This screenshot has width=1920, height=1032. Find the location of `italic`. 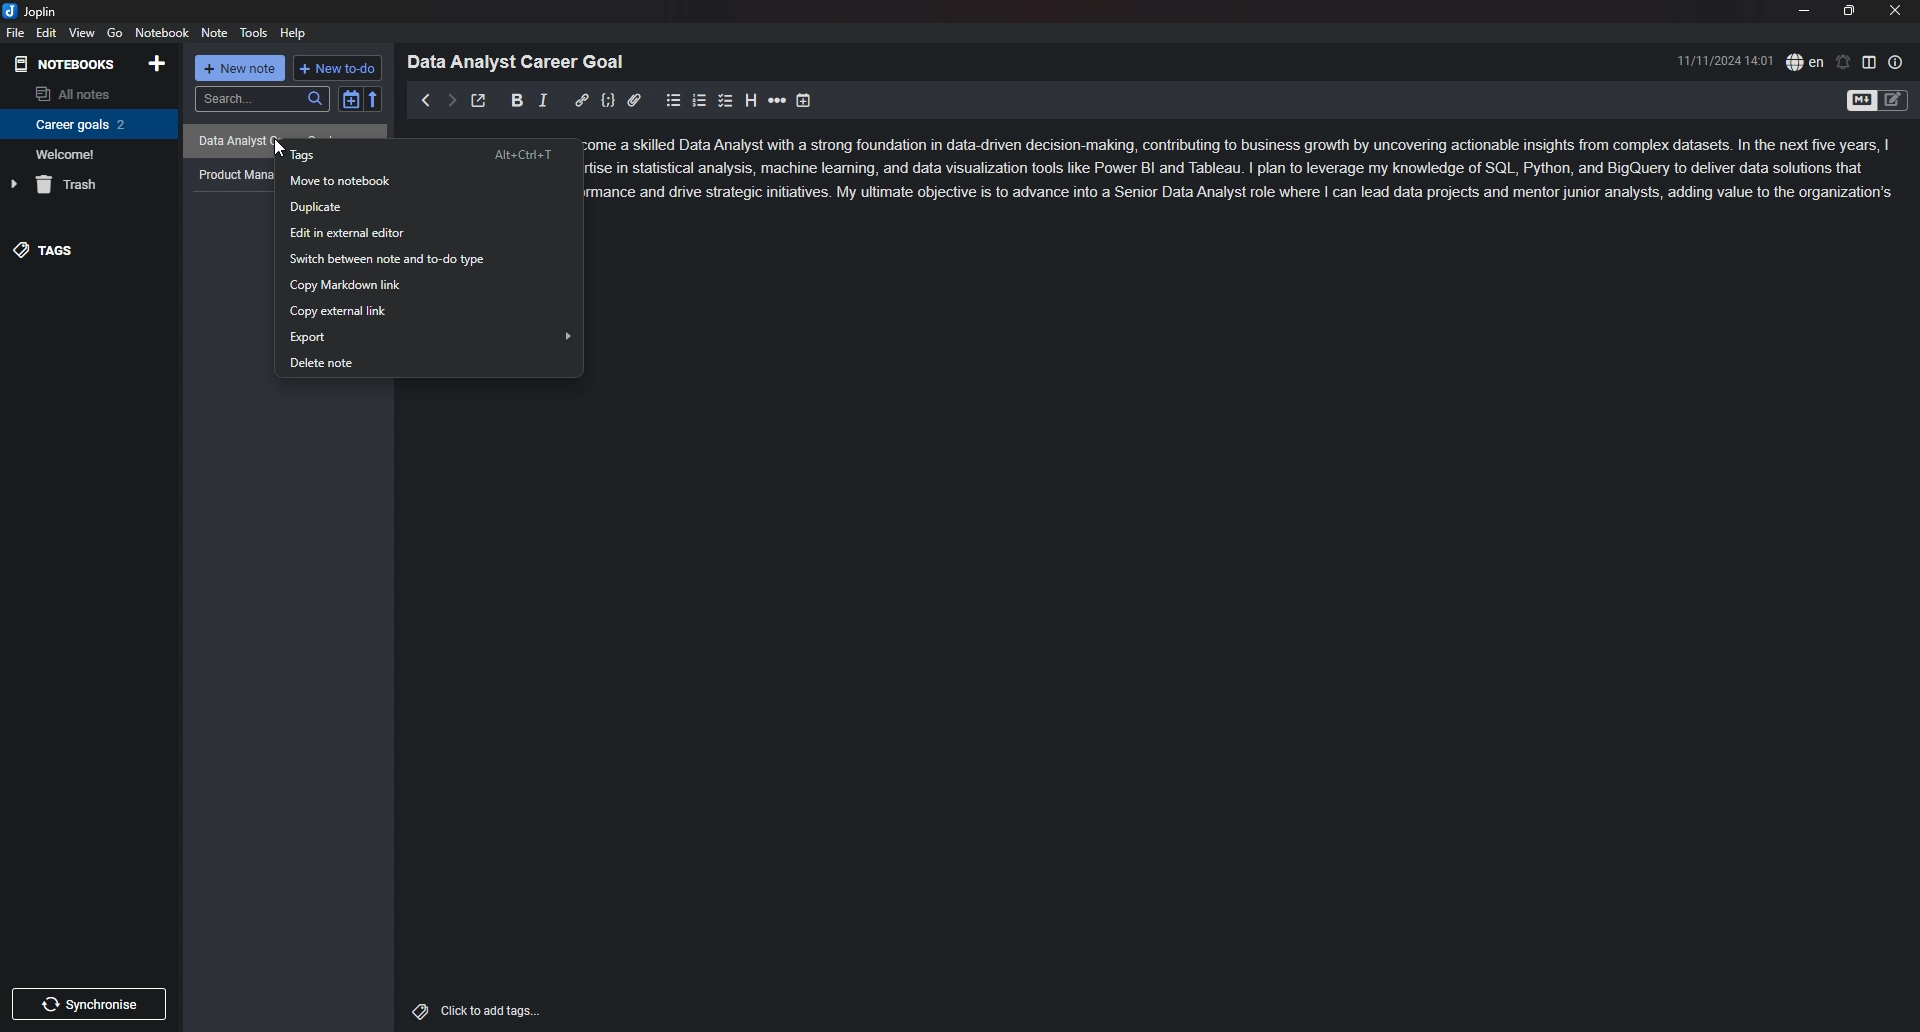

italic is located at coordinates (543, 101).